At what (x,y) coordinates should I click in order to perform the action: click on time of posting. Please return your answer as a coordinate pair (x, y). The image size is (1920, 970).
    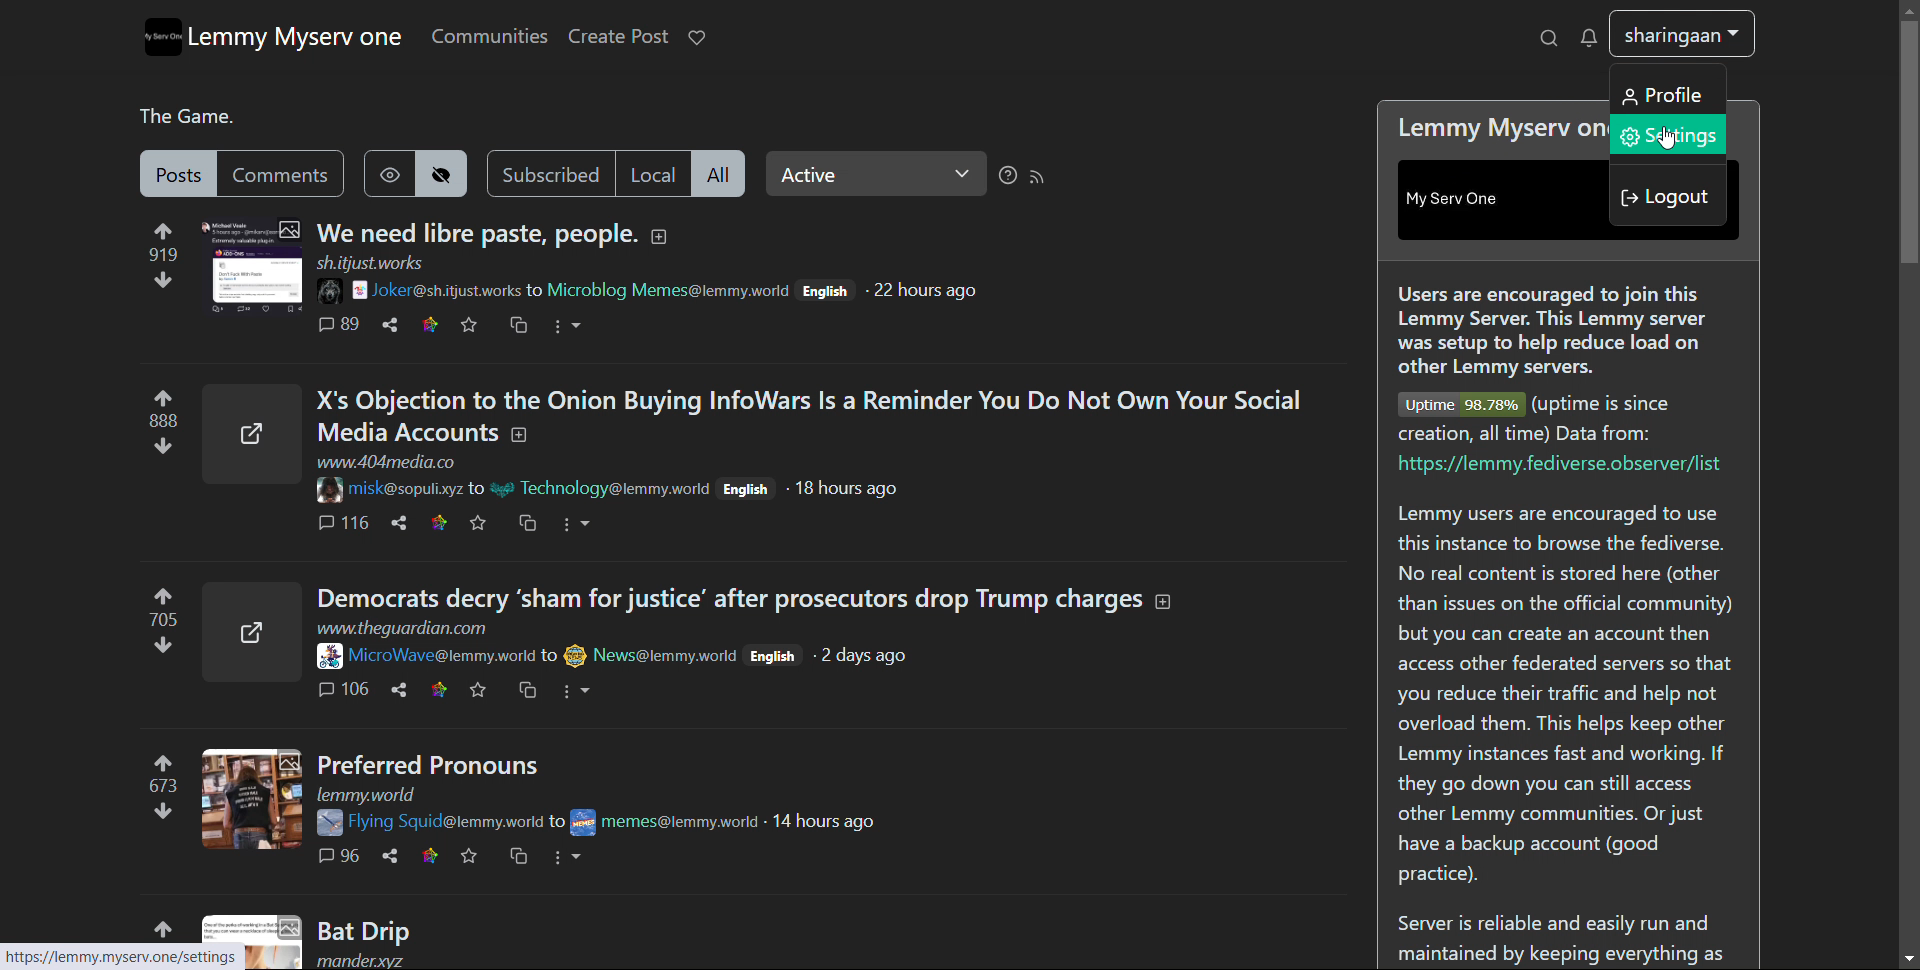
    Looking at the image, I should click on (856, 494).